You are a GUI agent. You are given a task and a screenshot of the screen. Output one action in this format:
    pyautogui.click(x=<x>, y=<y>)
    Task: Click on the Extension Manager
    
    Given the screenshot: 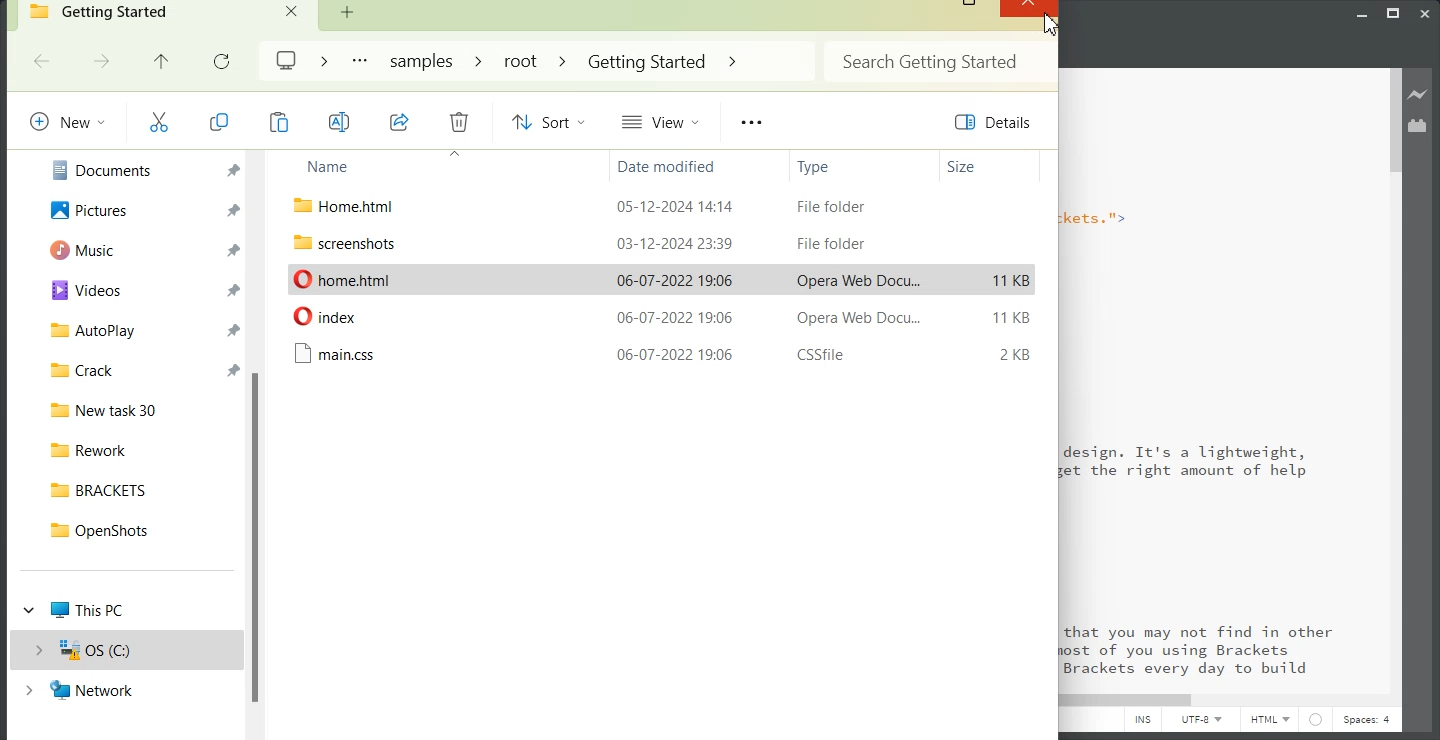 What is the action you would take?
    pyautogui.click(x=1418, y=125)
    